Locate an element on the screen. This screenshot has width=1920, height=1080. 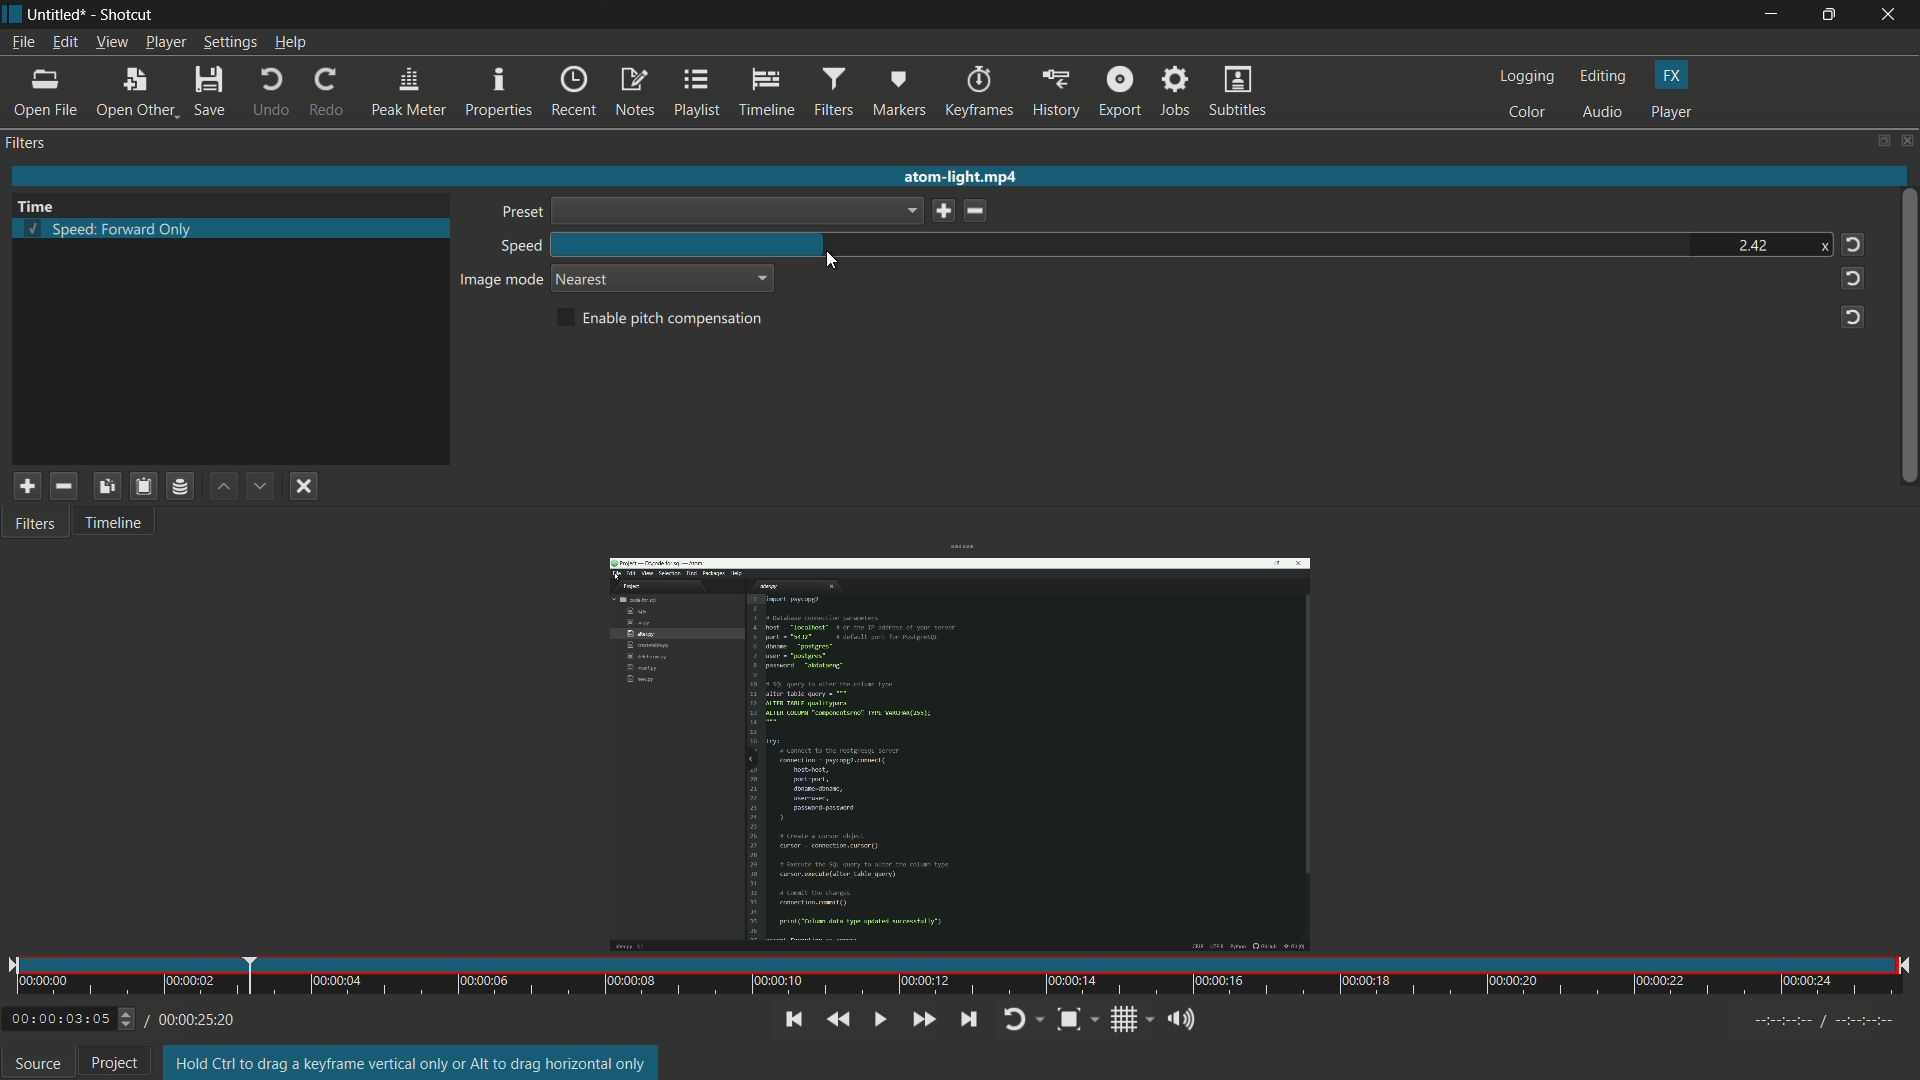
opened file is located at coordinates (955, 751).